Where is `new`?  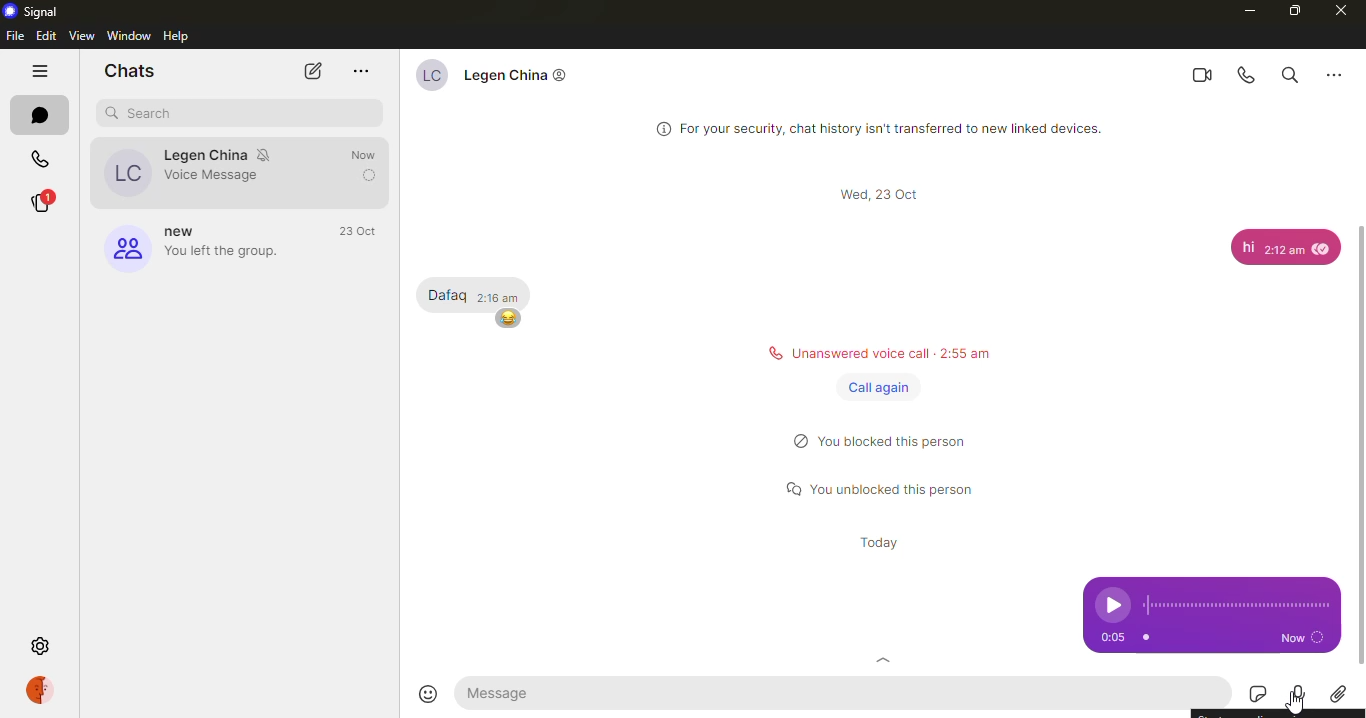
new is located at coordinates (185, 231).